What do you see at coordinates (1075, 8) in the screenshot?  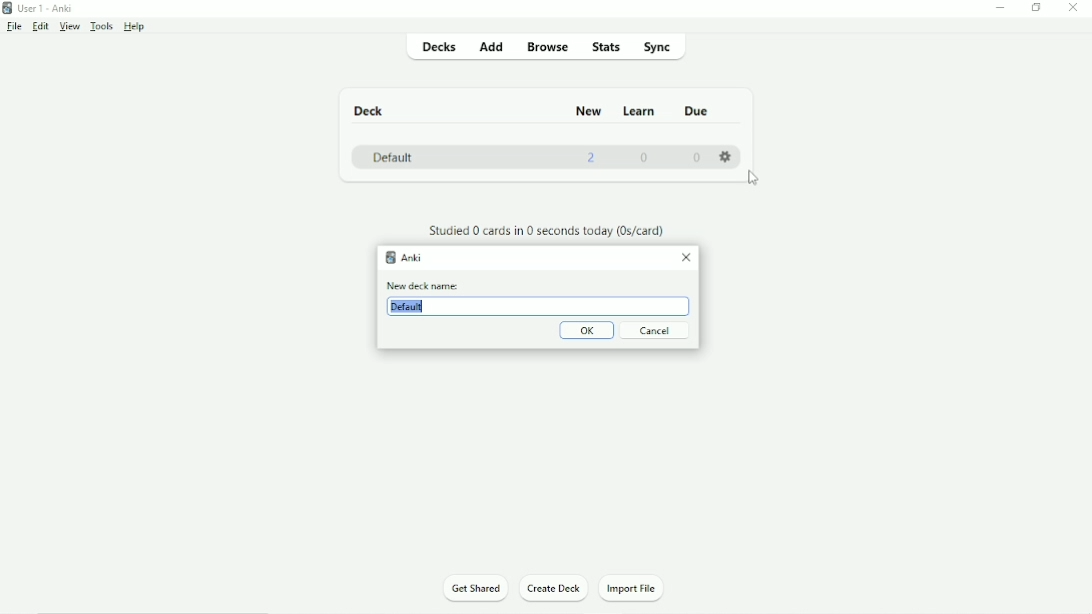 I see `Close` at bounding box center [1075, 8].